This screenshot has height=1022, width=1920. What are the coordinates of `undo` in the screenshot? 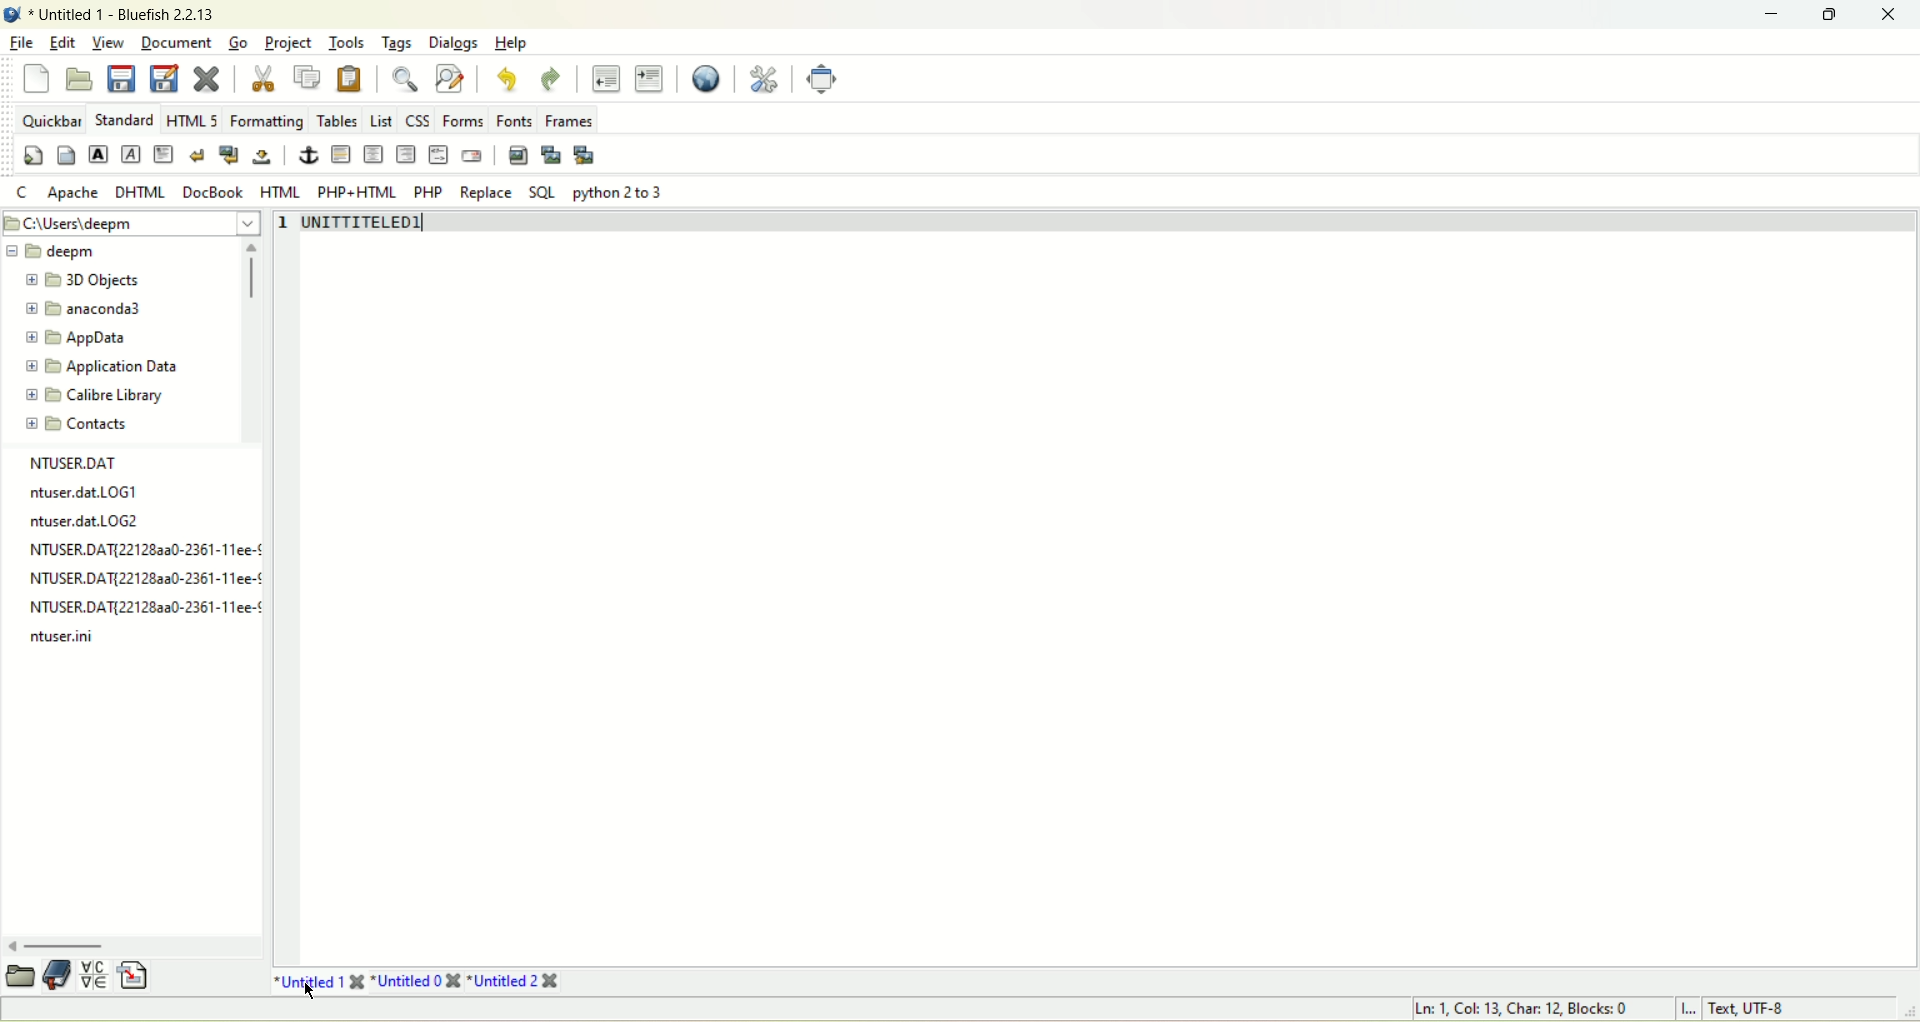 It's located at (508, 76).